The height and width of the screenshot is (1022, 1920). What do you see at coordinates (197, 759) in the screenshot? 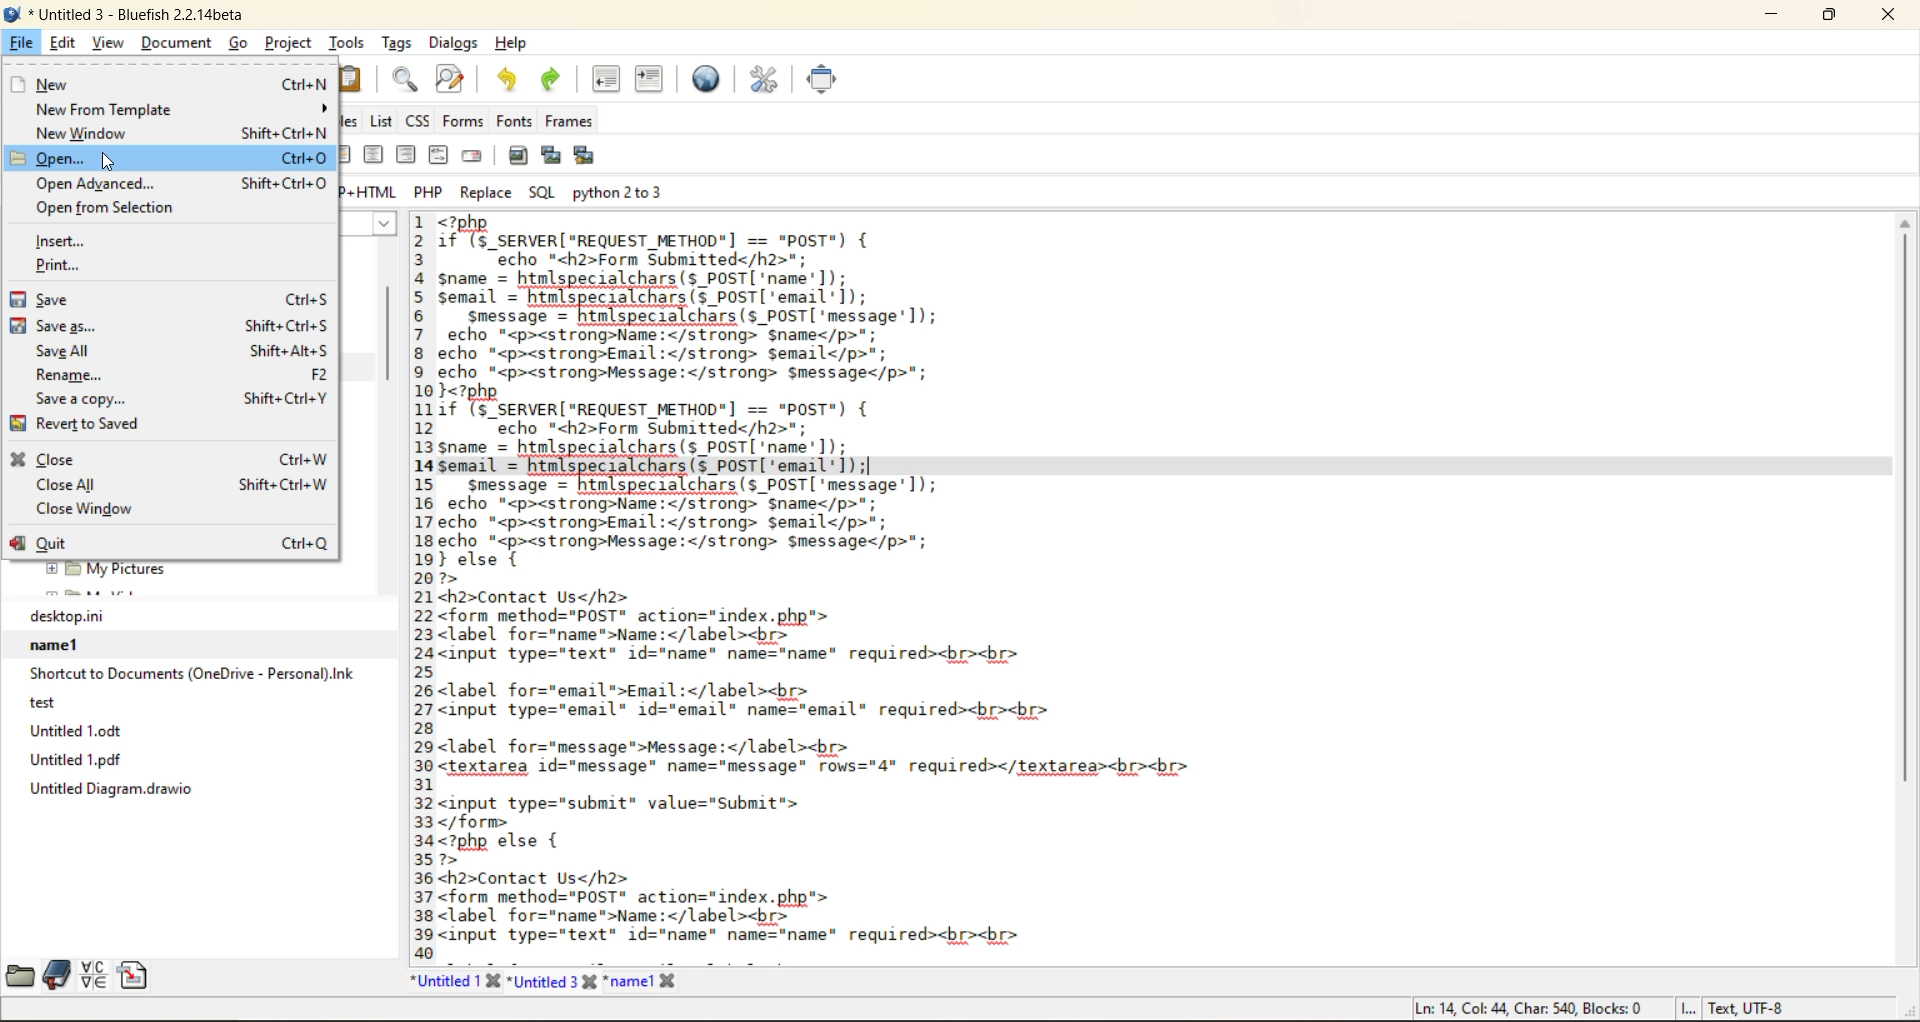
I see `Untitled 1.pdf` at bounding box center [197, 759].